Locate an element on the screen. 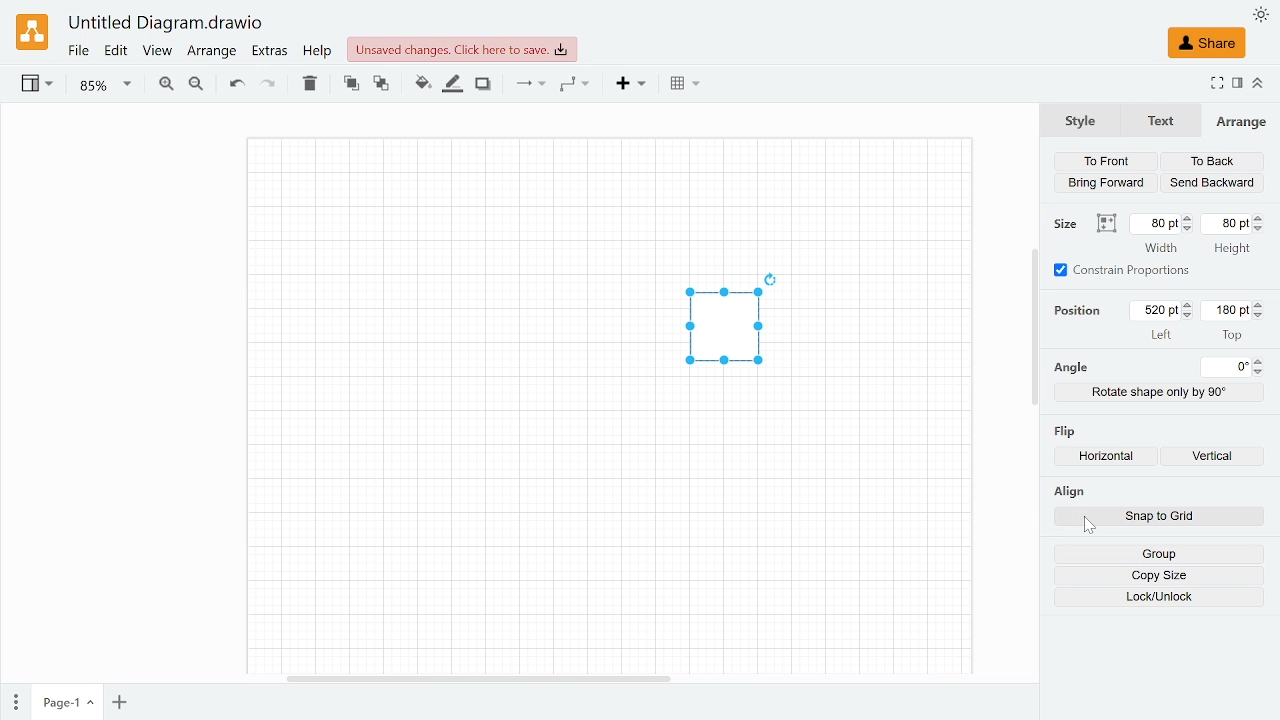  Increase angle is located at coordinates (1260, 361).